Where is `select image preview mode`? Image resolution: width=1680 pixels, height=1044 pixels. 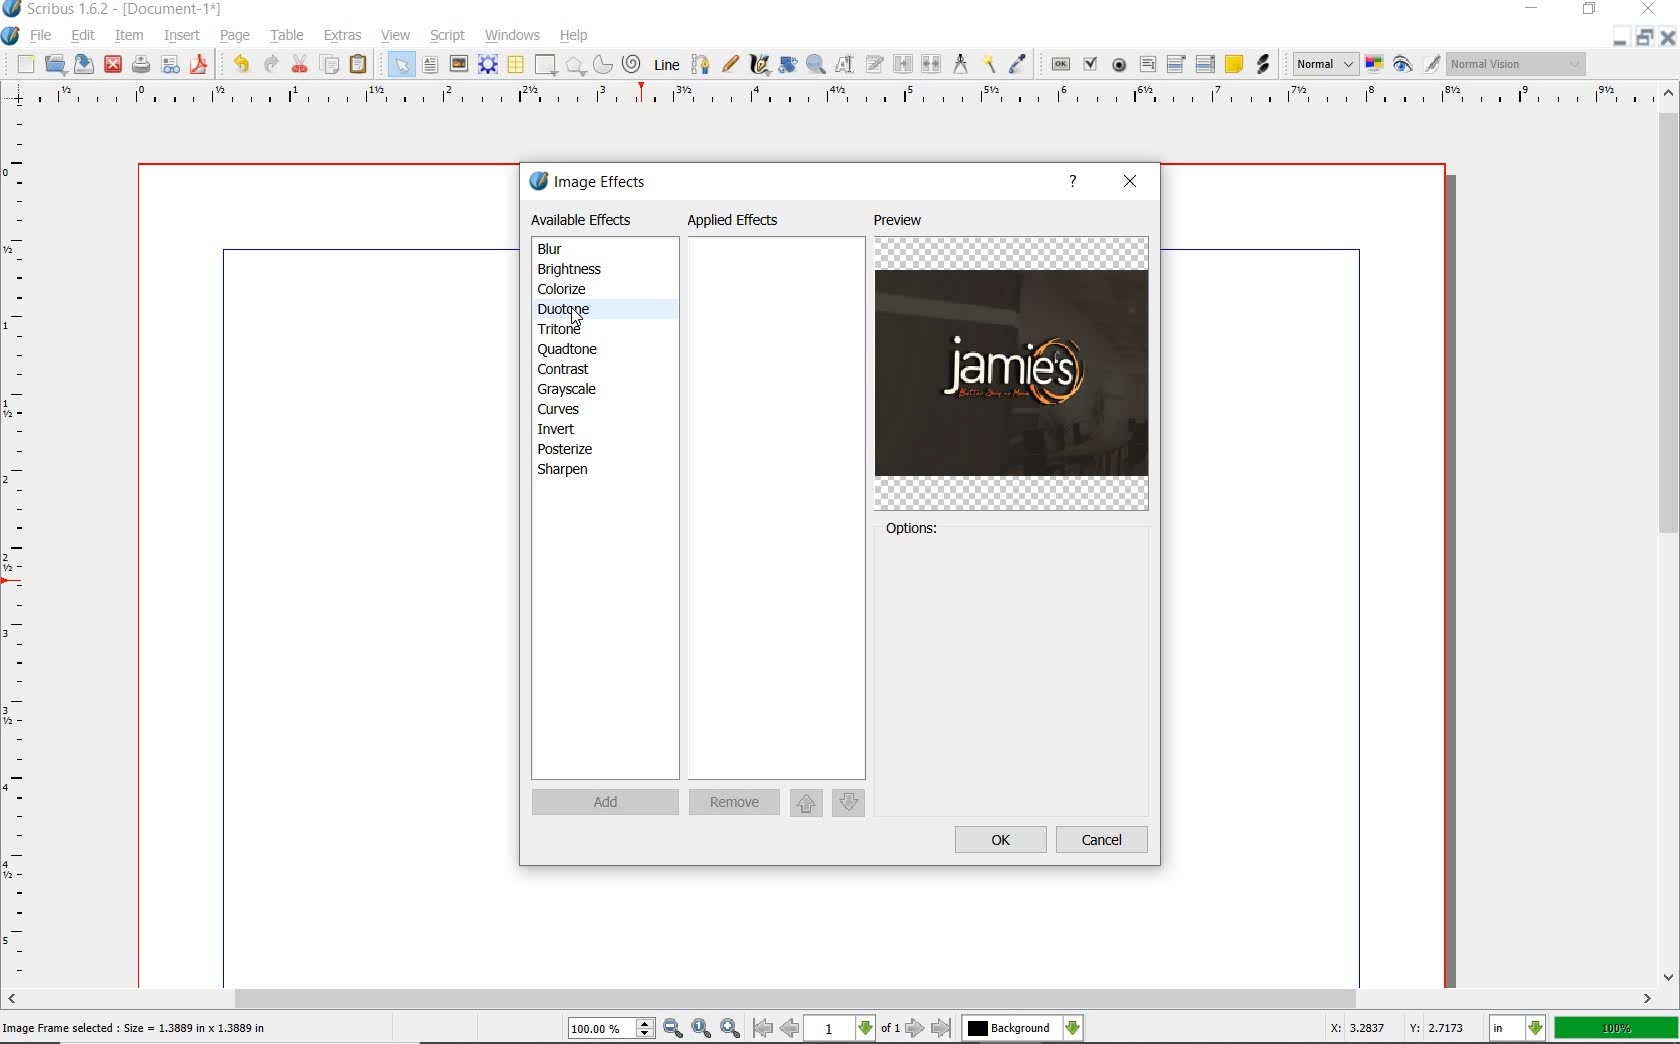 select image preview mode is located at coordinates (1324, 66).